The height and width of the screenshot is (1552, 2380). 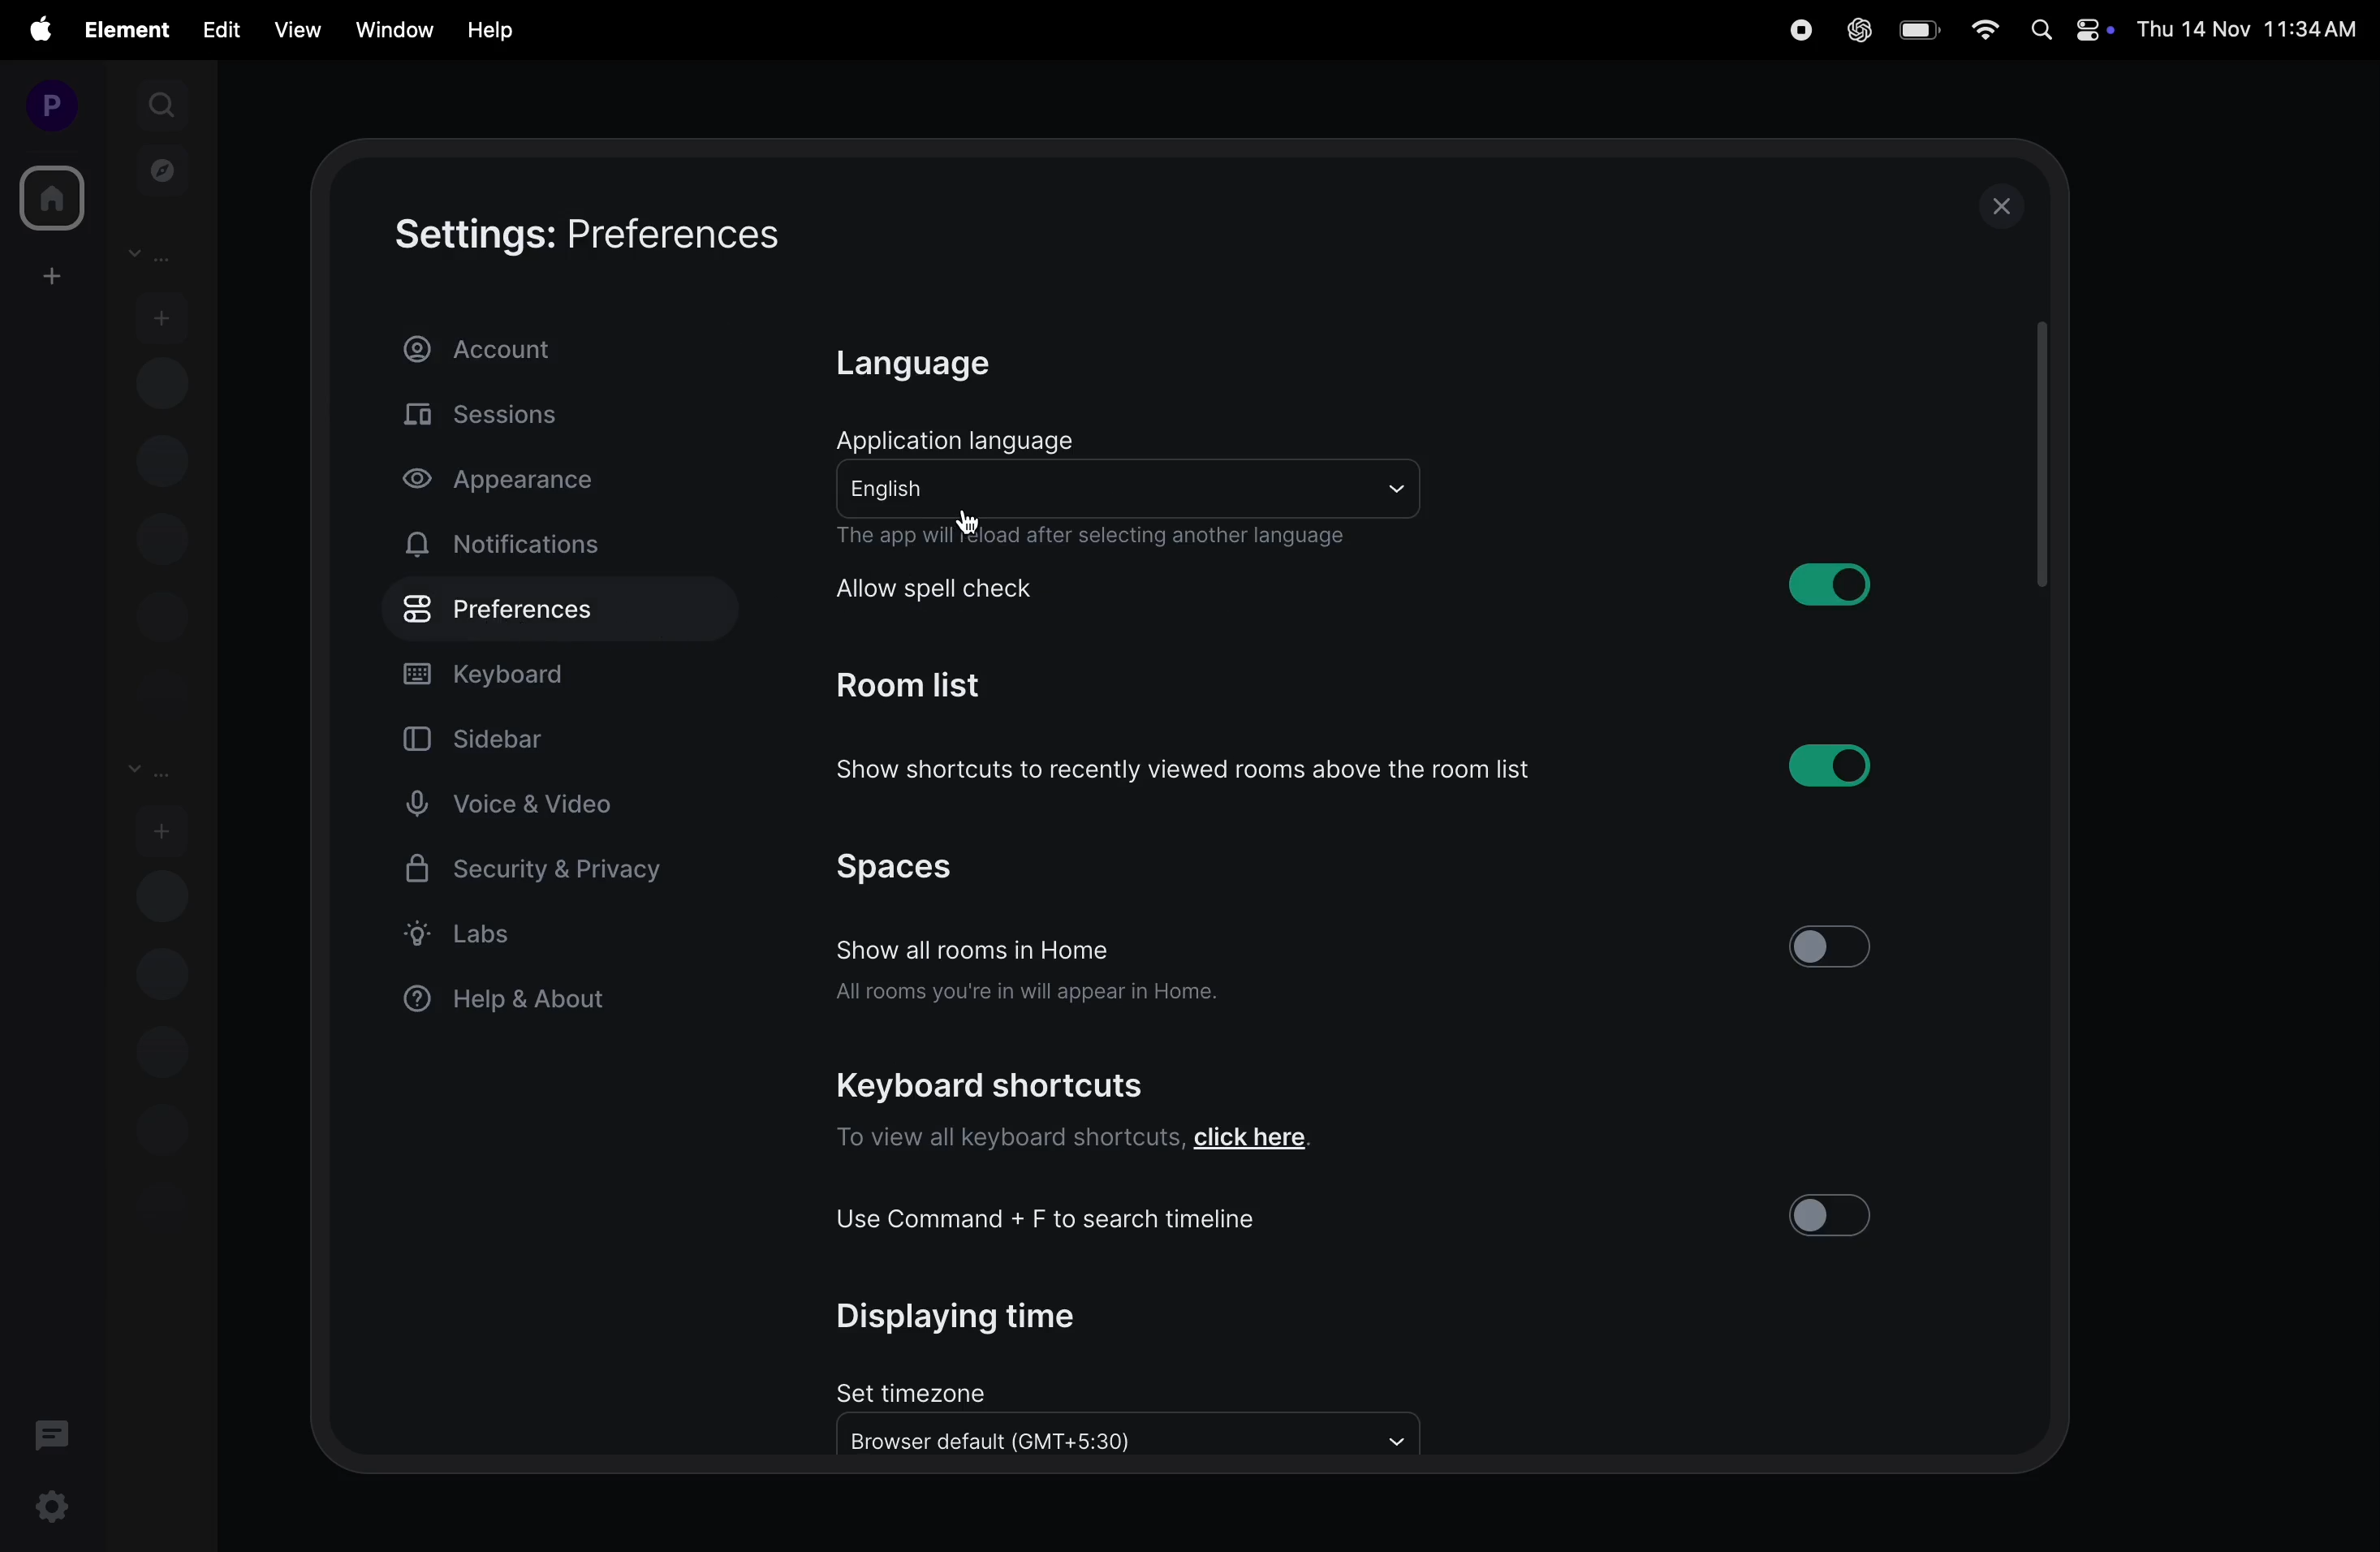 What do you see at coordinates (1855, 30) in the screenshot?
I see `chatgpt` at bounding box center [1855, 30].